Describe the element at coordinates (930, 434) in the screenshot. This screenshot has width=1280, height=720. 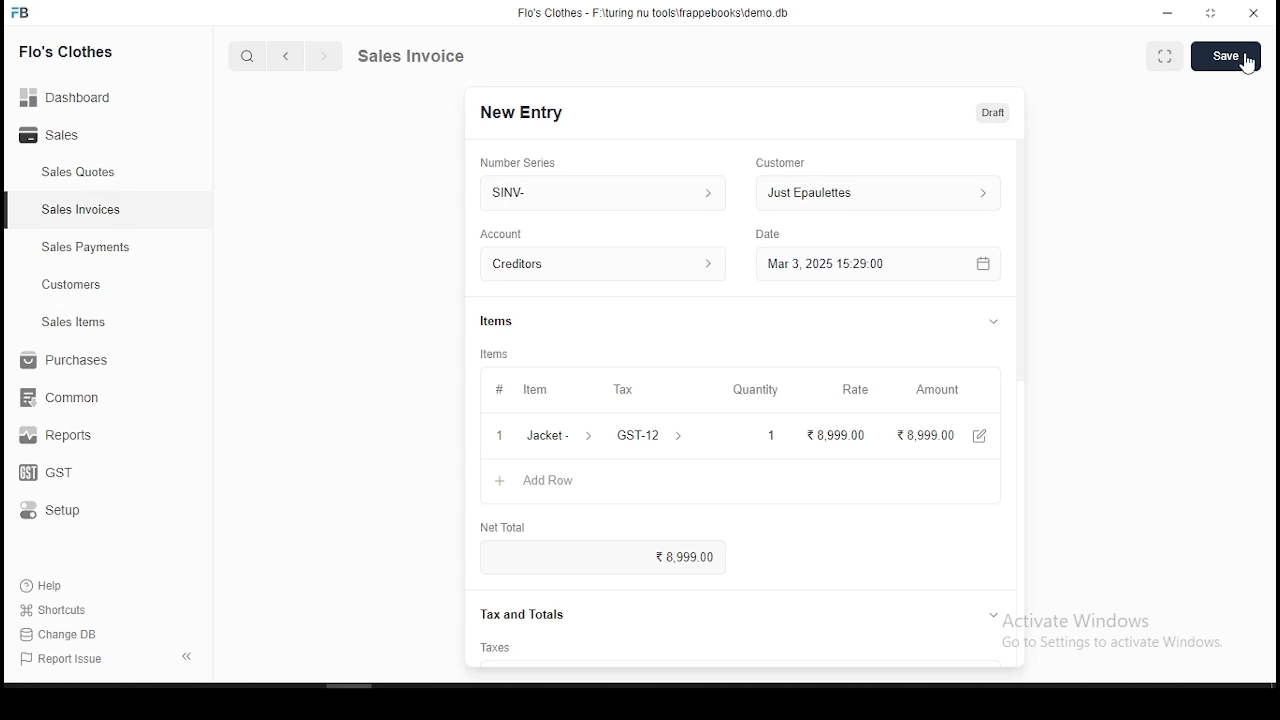
I see `28,999.00` at that location.